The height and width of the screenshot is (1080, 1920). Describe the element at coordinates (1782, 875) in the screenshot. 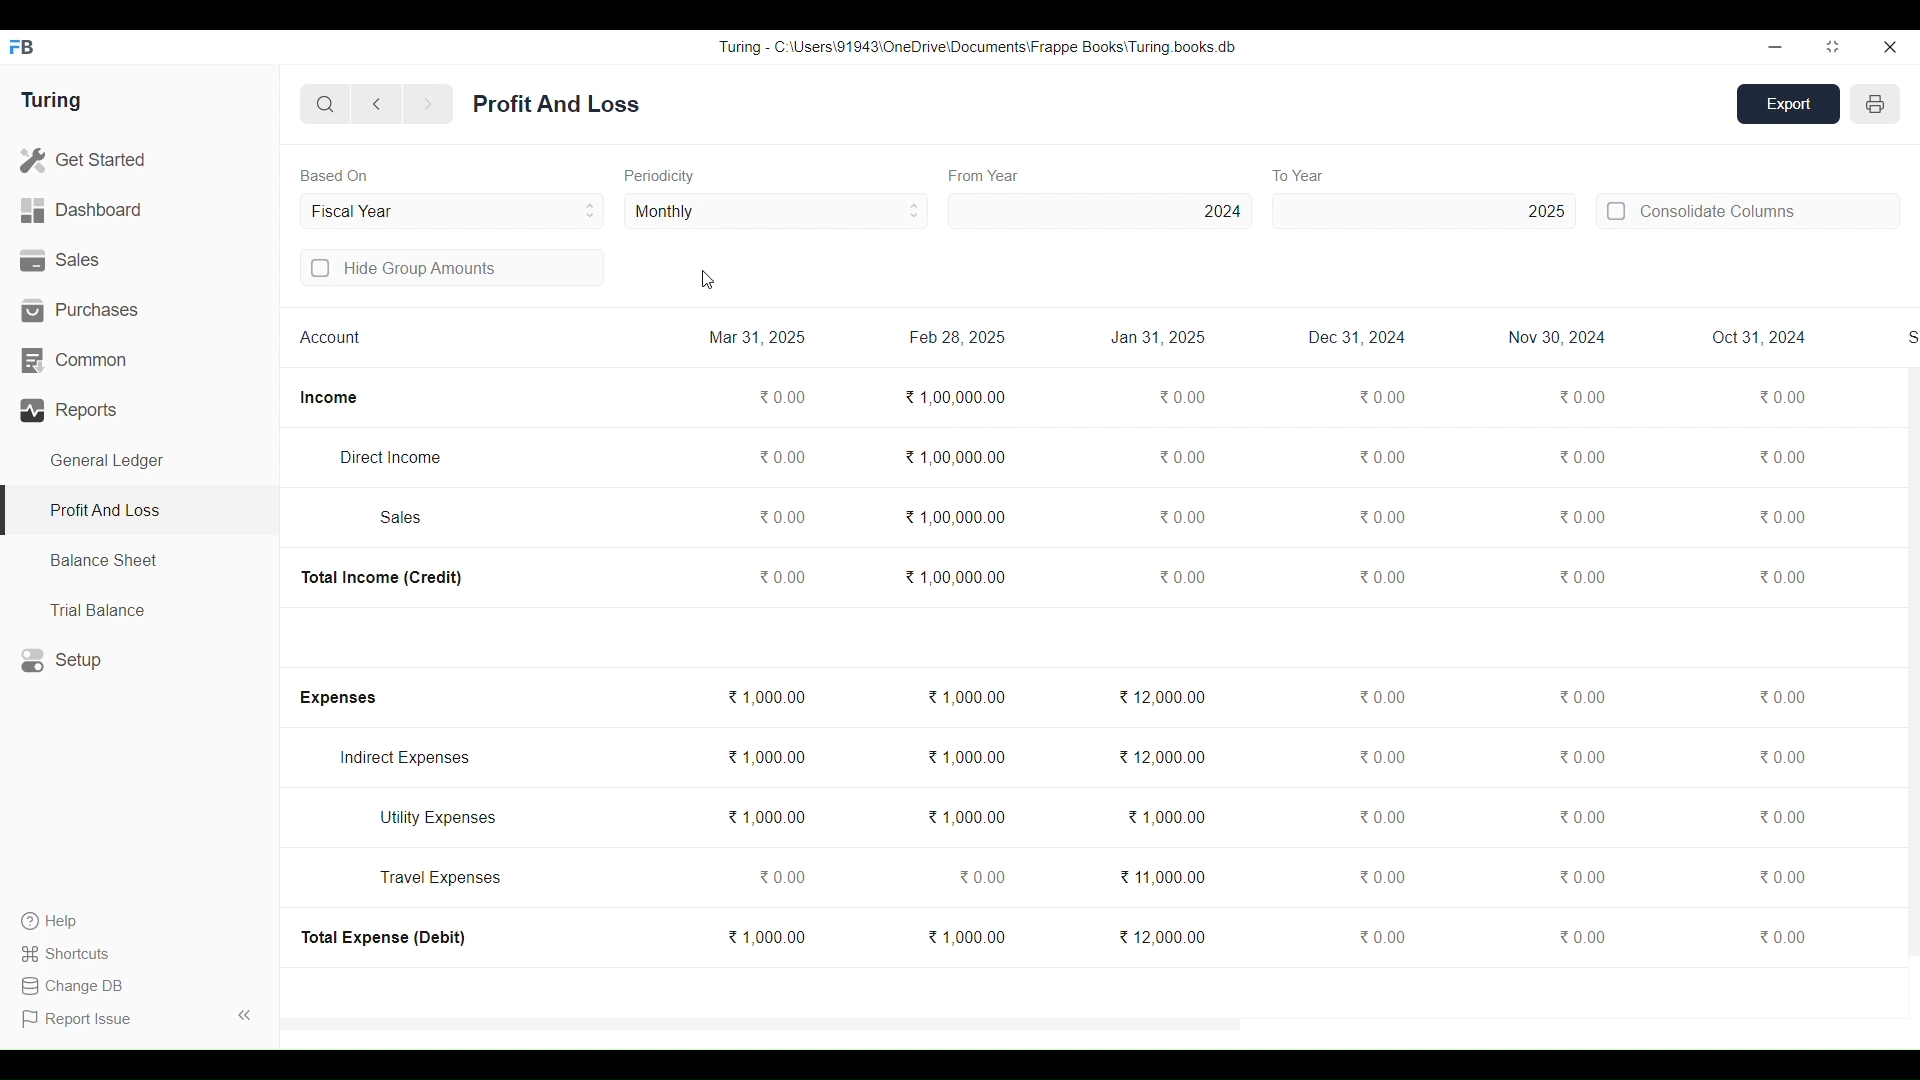

I see `0.00` at that location.